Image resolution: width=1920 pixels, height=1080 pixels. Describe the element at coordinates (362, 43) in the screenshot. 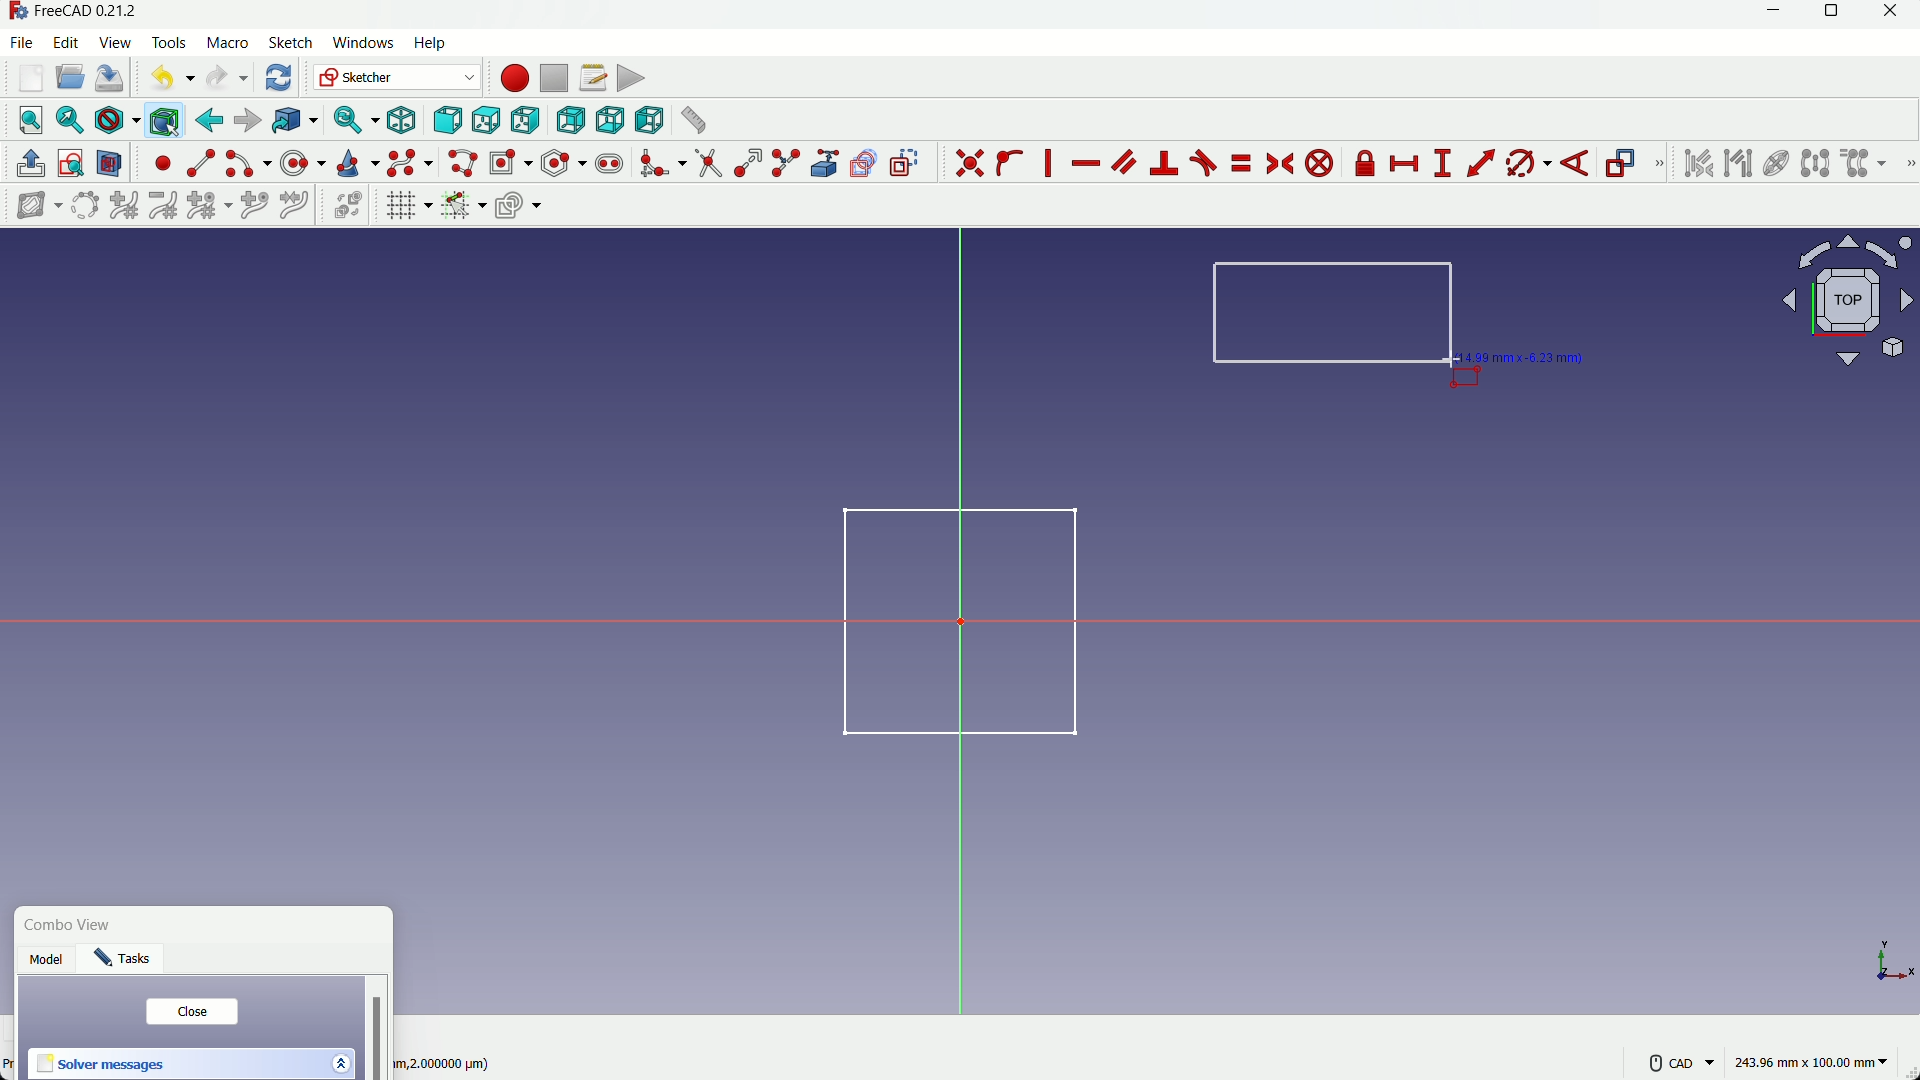

I see `windows menu` at that location.